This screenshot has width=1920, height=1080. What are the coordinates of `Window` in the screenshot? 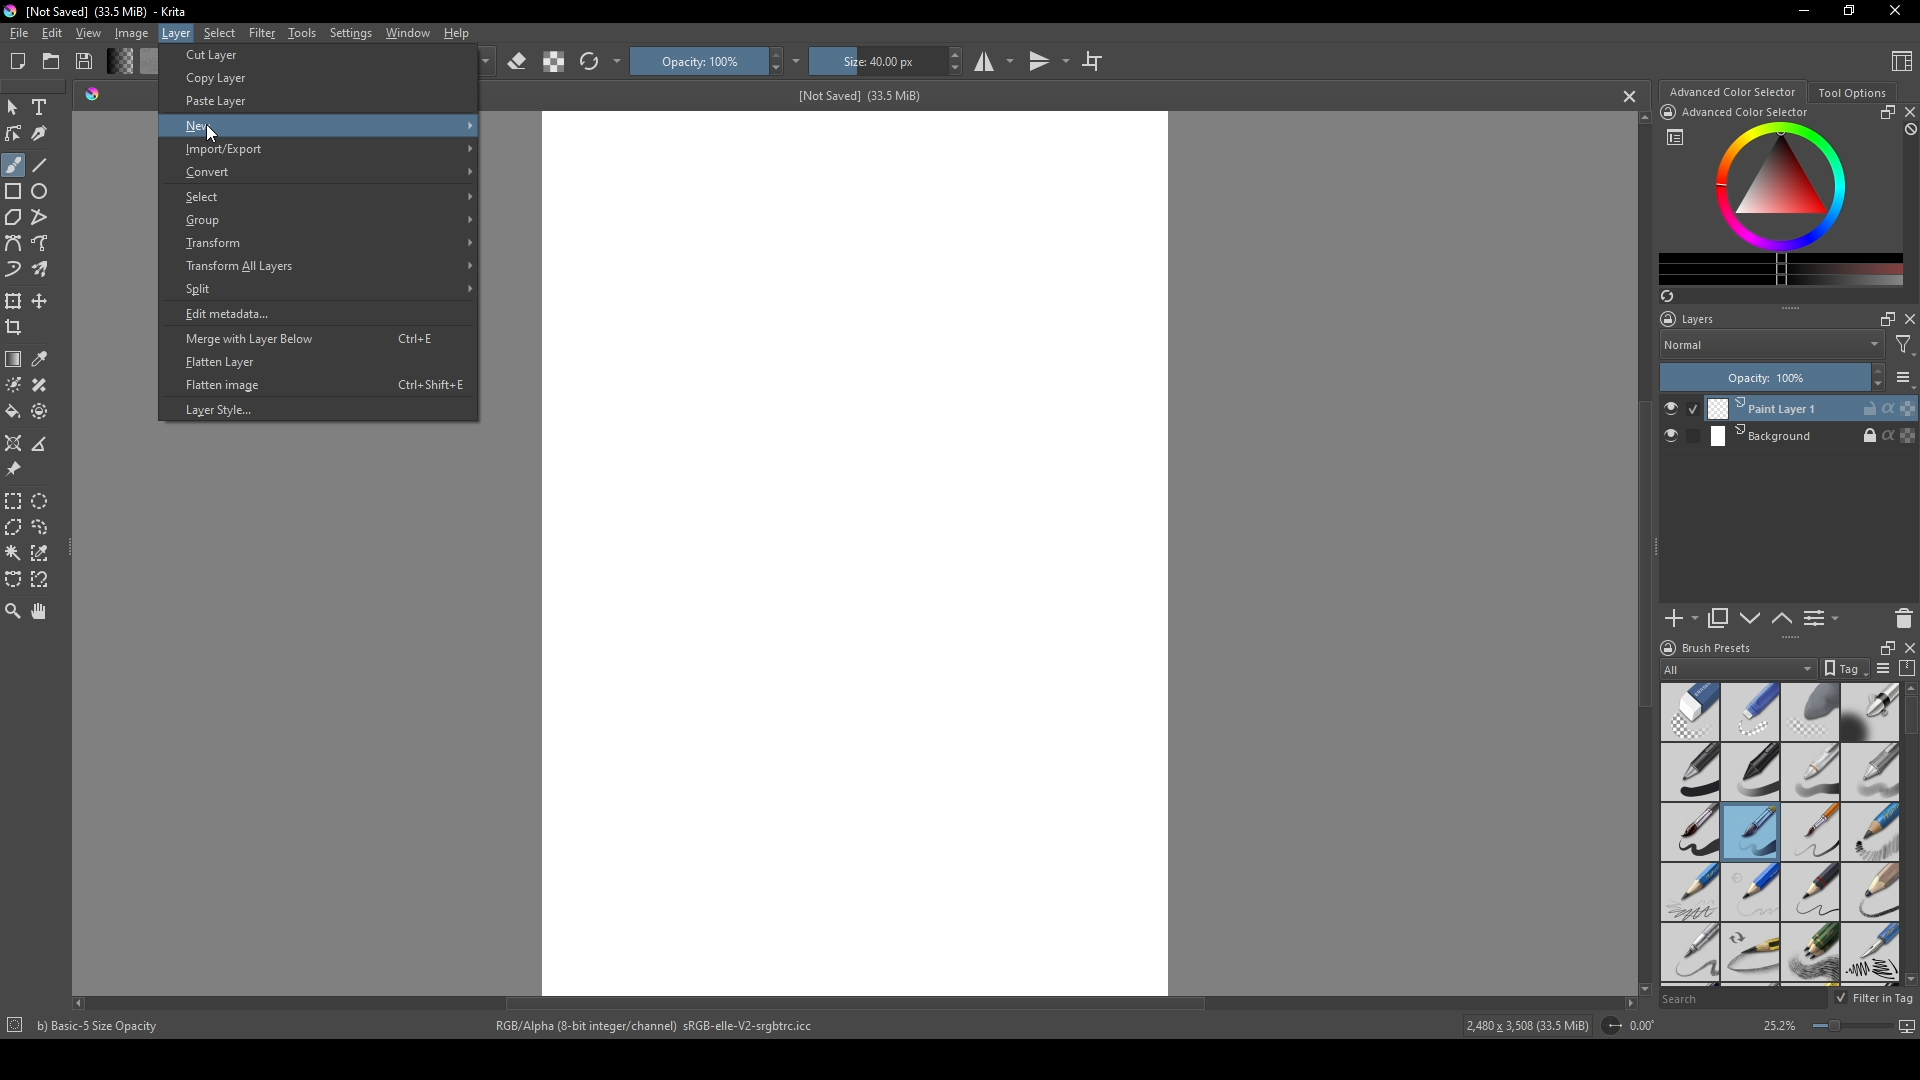 It's located at (405, 32).